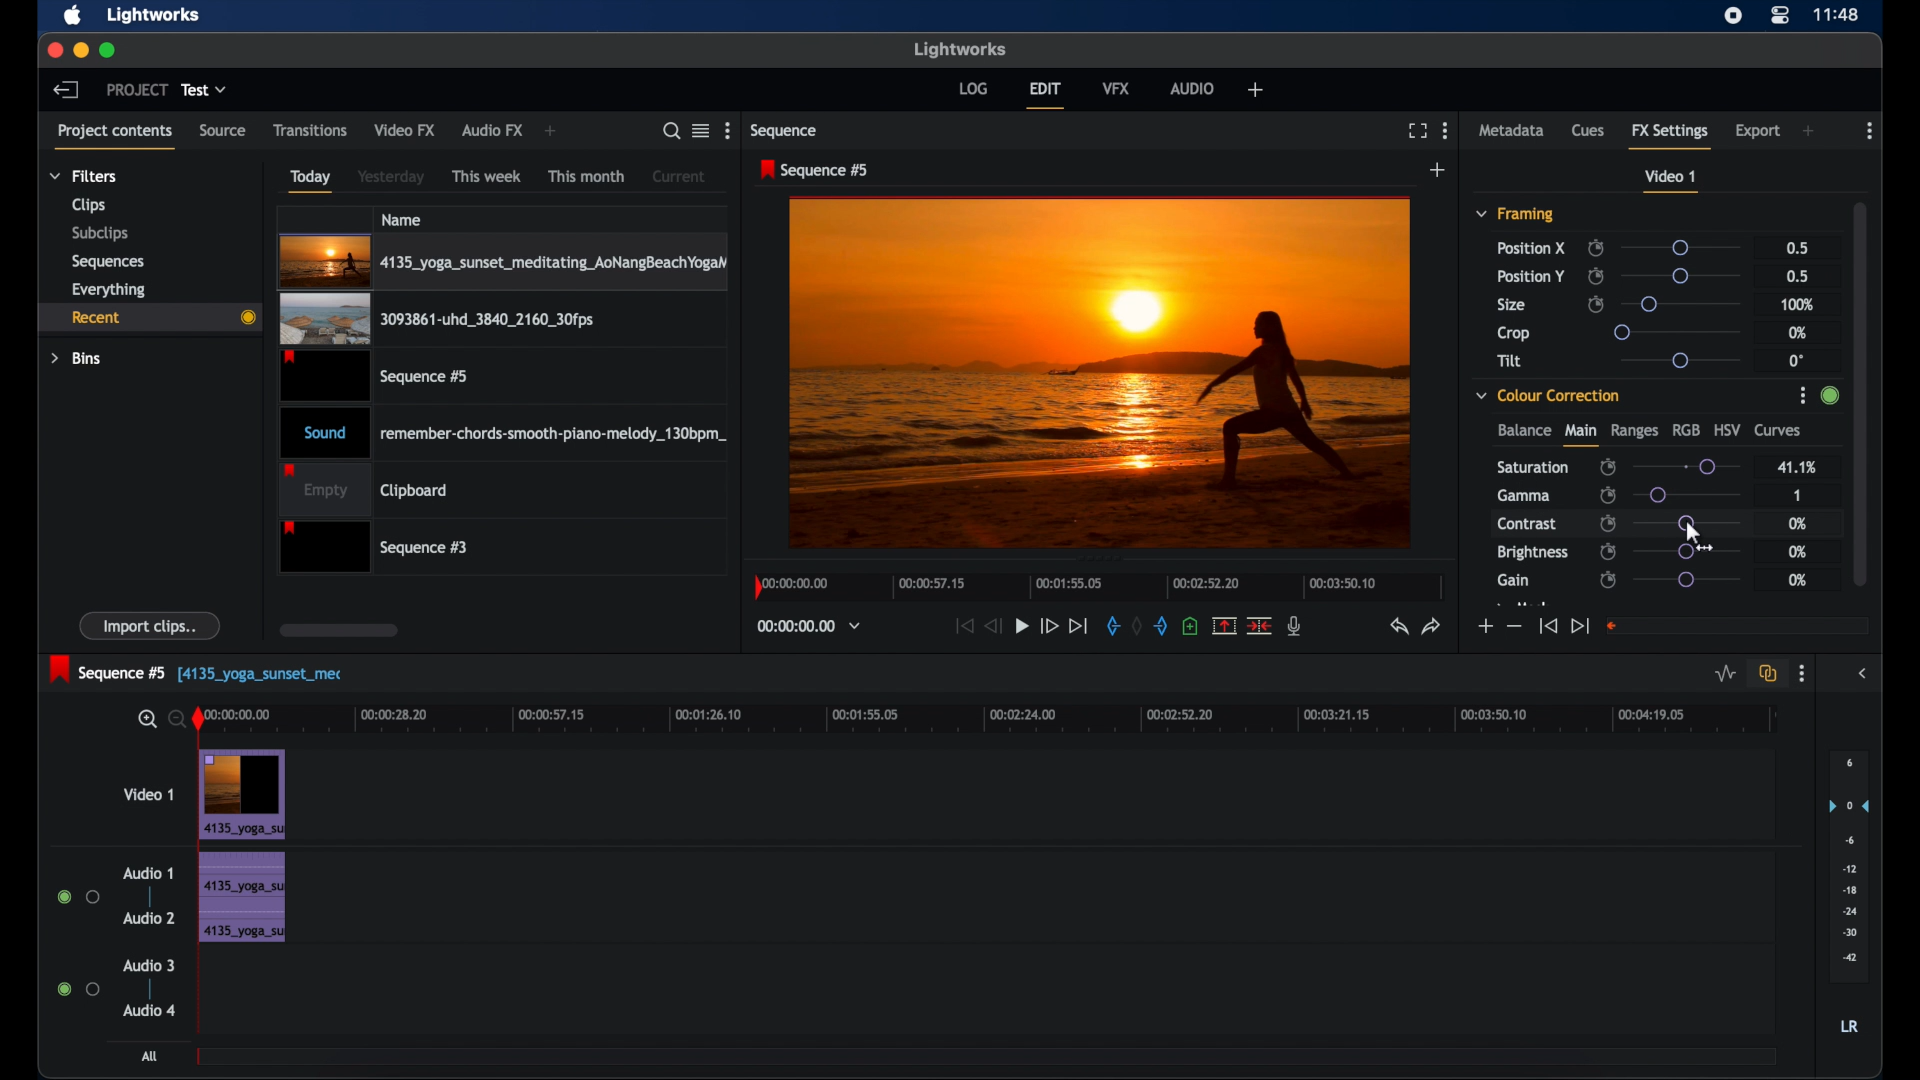 This screenshot has height=1080, width=1920. I want to click on 0.5, so click(1796, 276).